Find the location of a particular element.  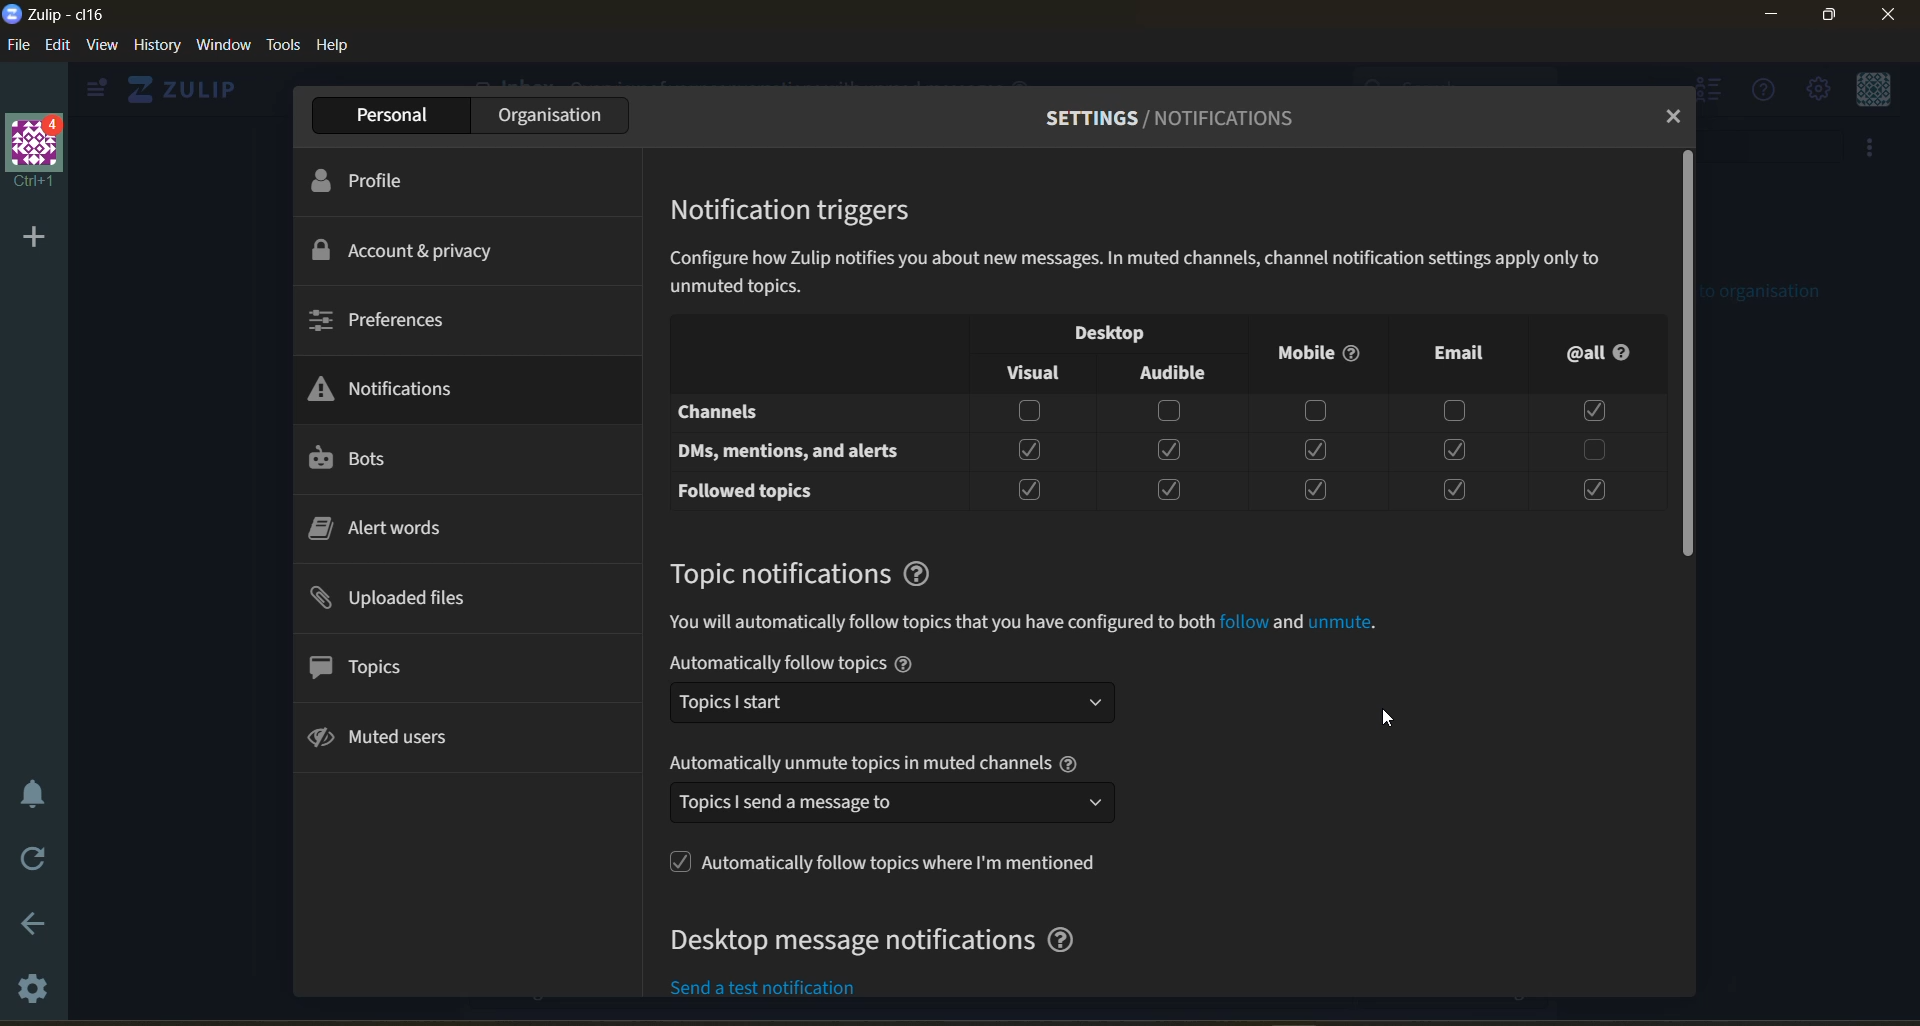

Email is located at coordinates (1458, 353).